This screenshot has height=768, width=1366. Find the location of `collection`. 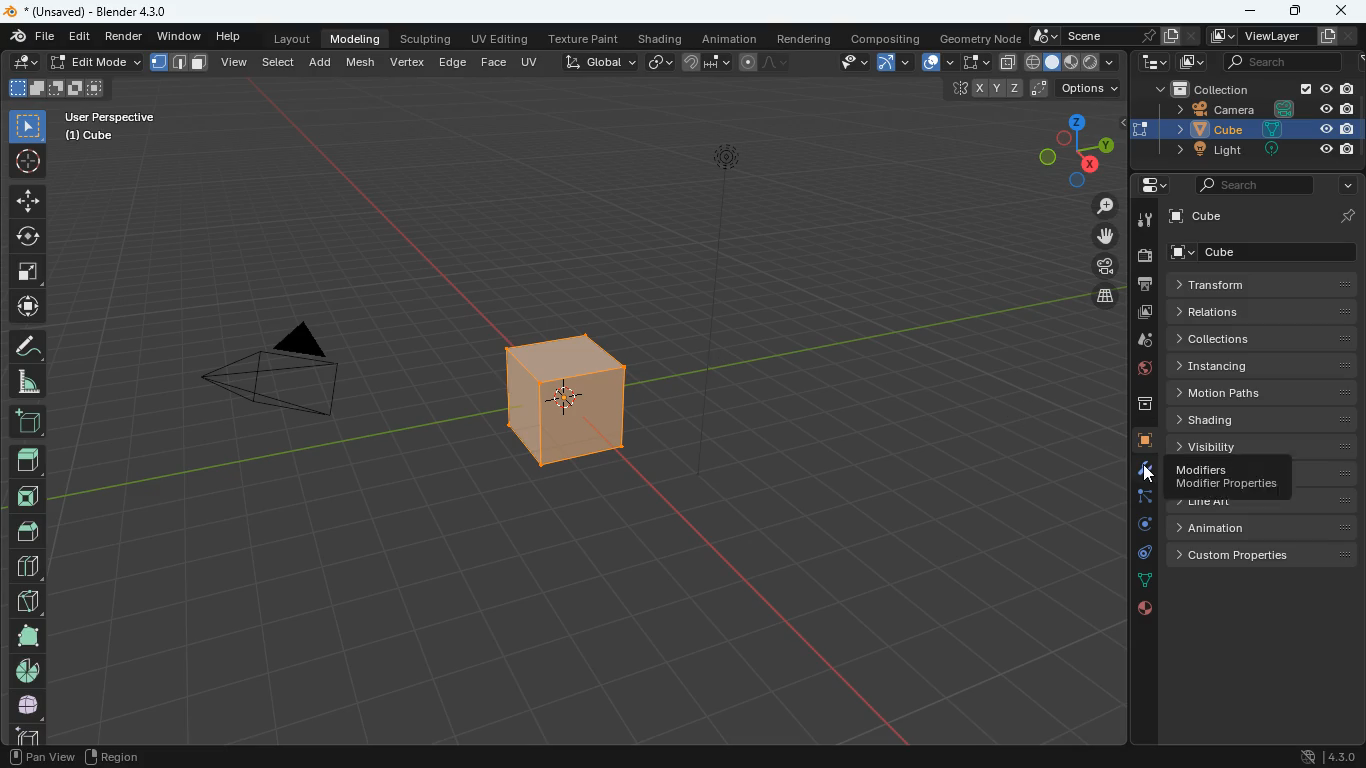

collection is located at coordinates (1246, 89).